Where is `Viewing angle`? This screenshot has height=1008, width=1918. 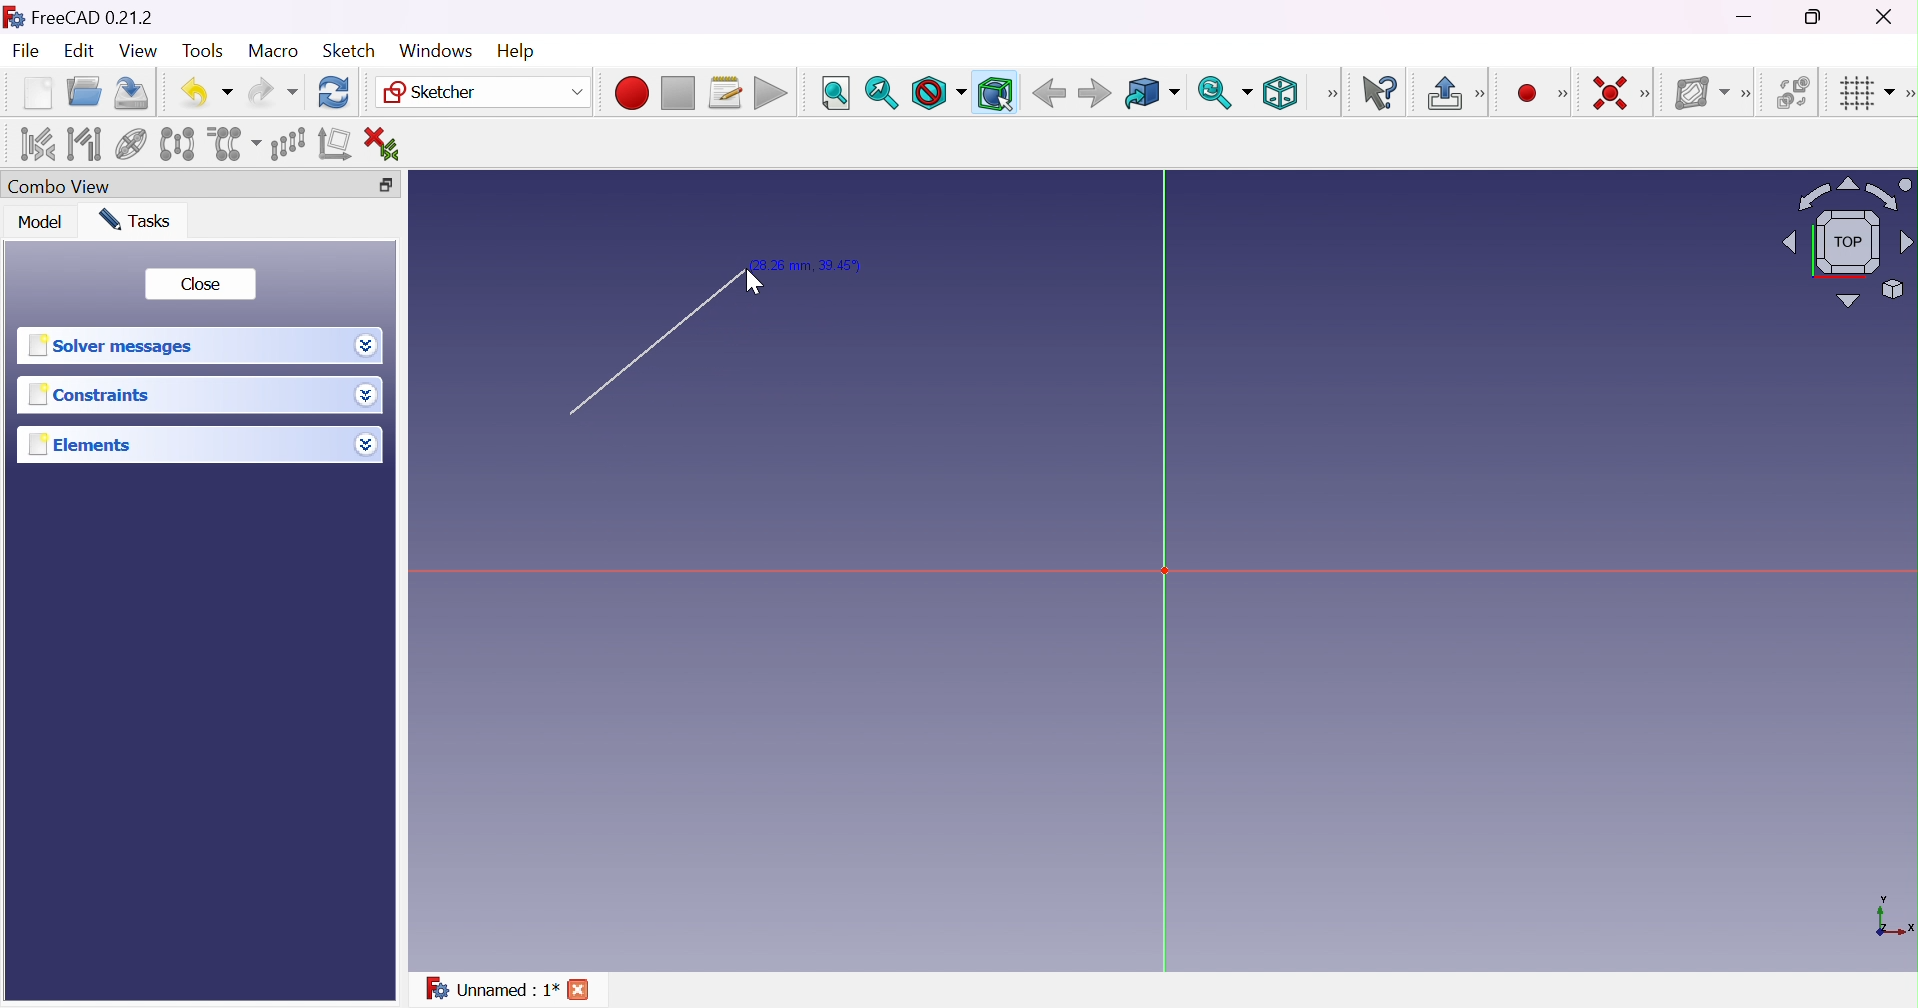
Viewing angle is located at coordinates (1850, 241).